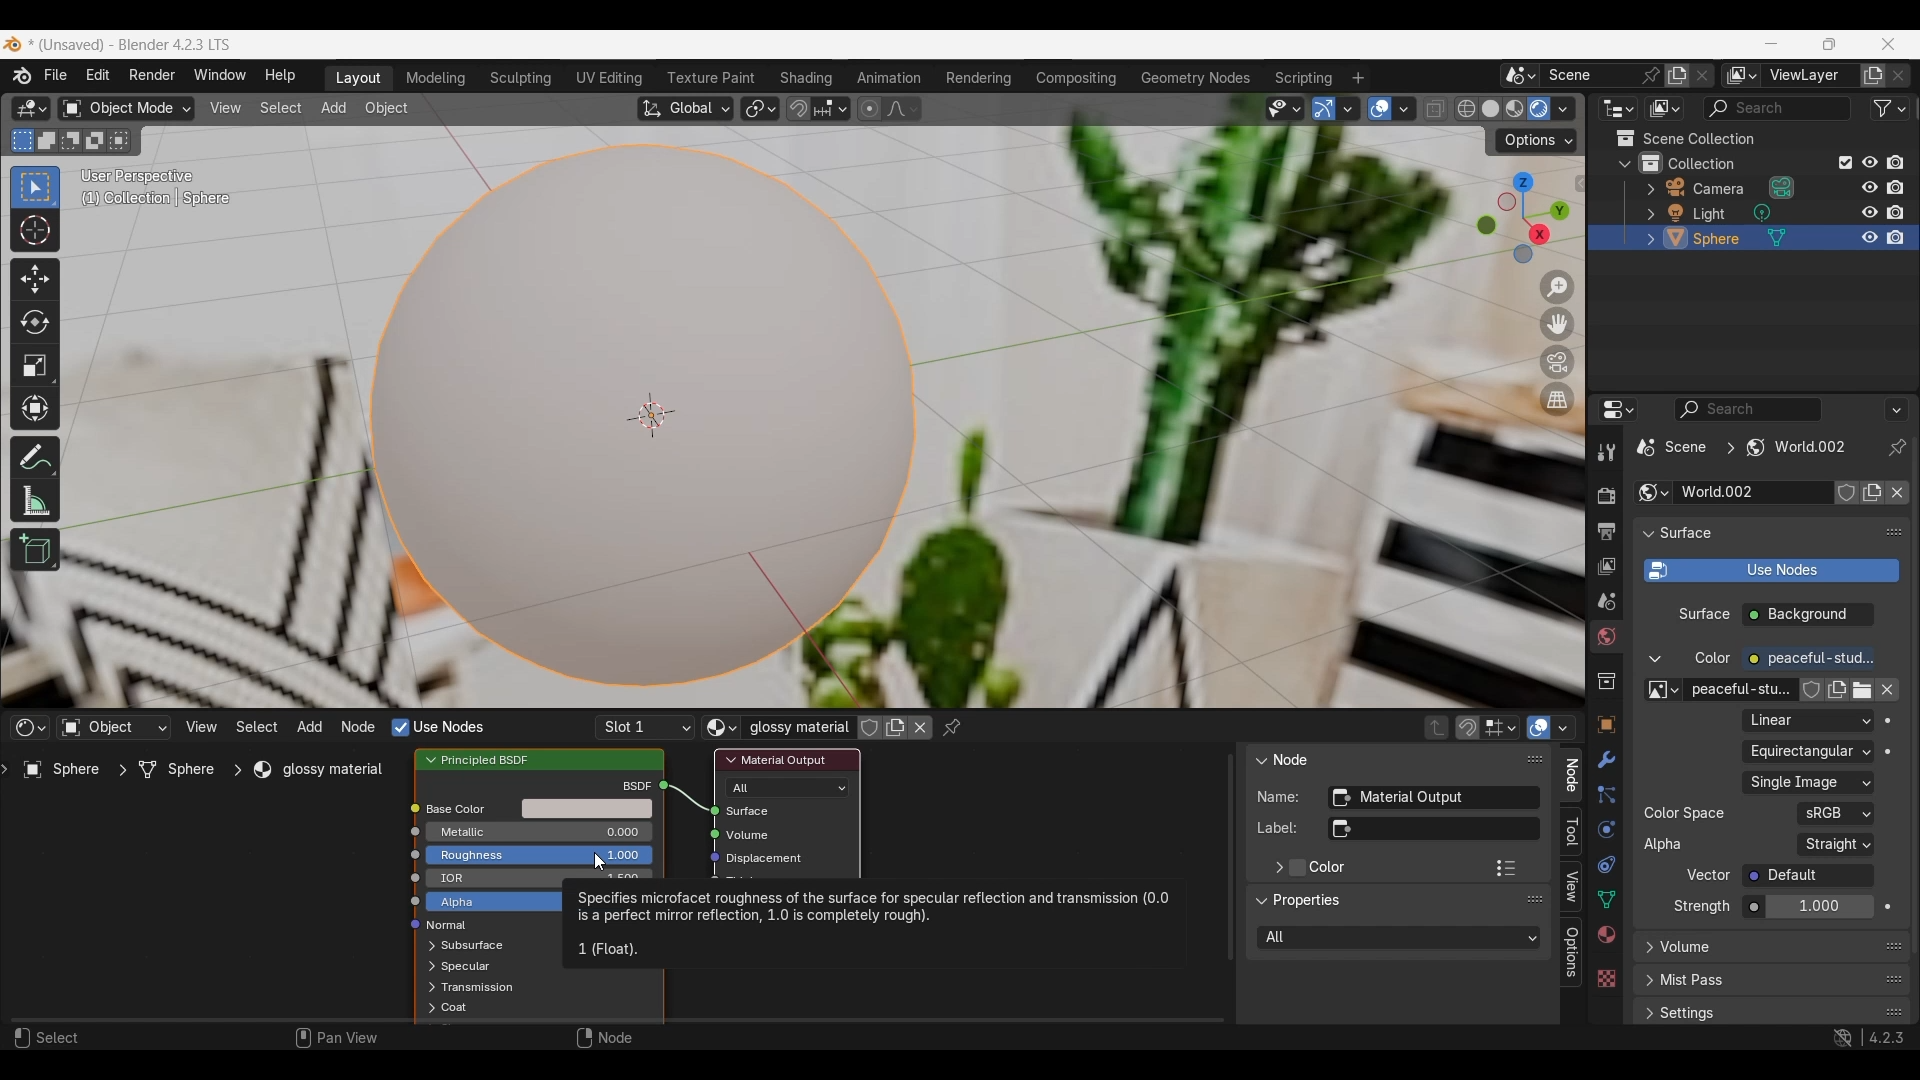 The height and width of the screenshot is (1080, 1920). Describe the element at coordinates (722, 728) in the screenshot. I see `Browse material to be linked` at that location.